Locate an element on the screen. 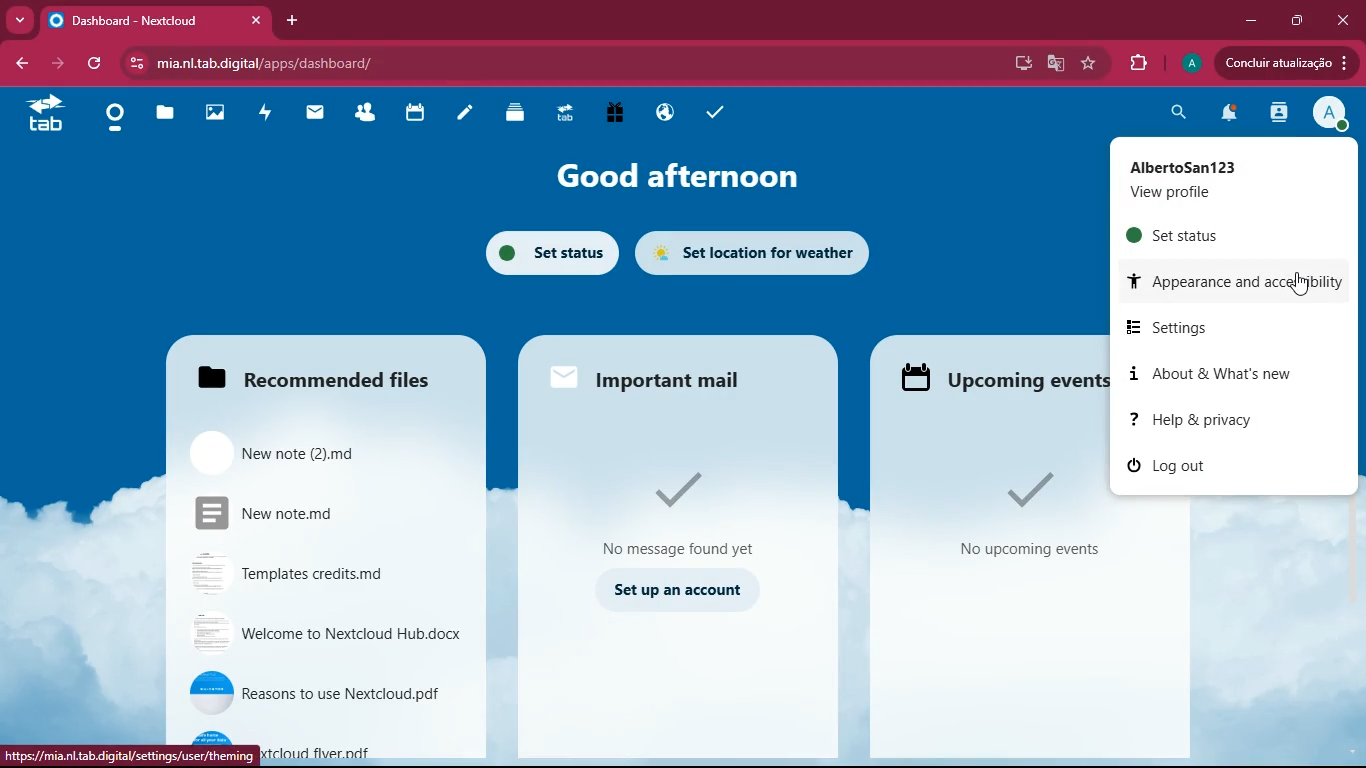 This screenshot has width=1366, height=768. home is located at coordinates (118, 118).